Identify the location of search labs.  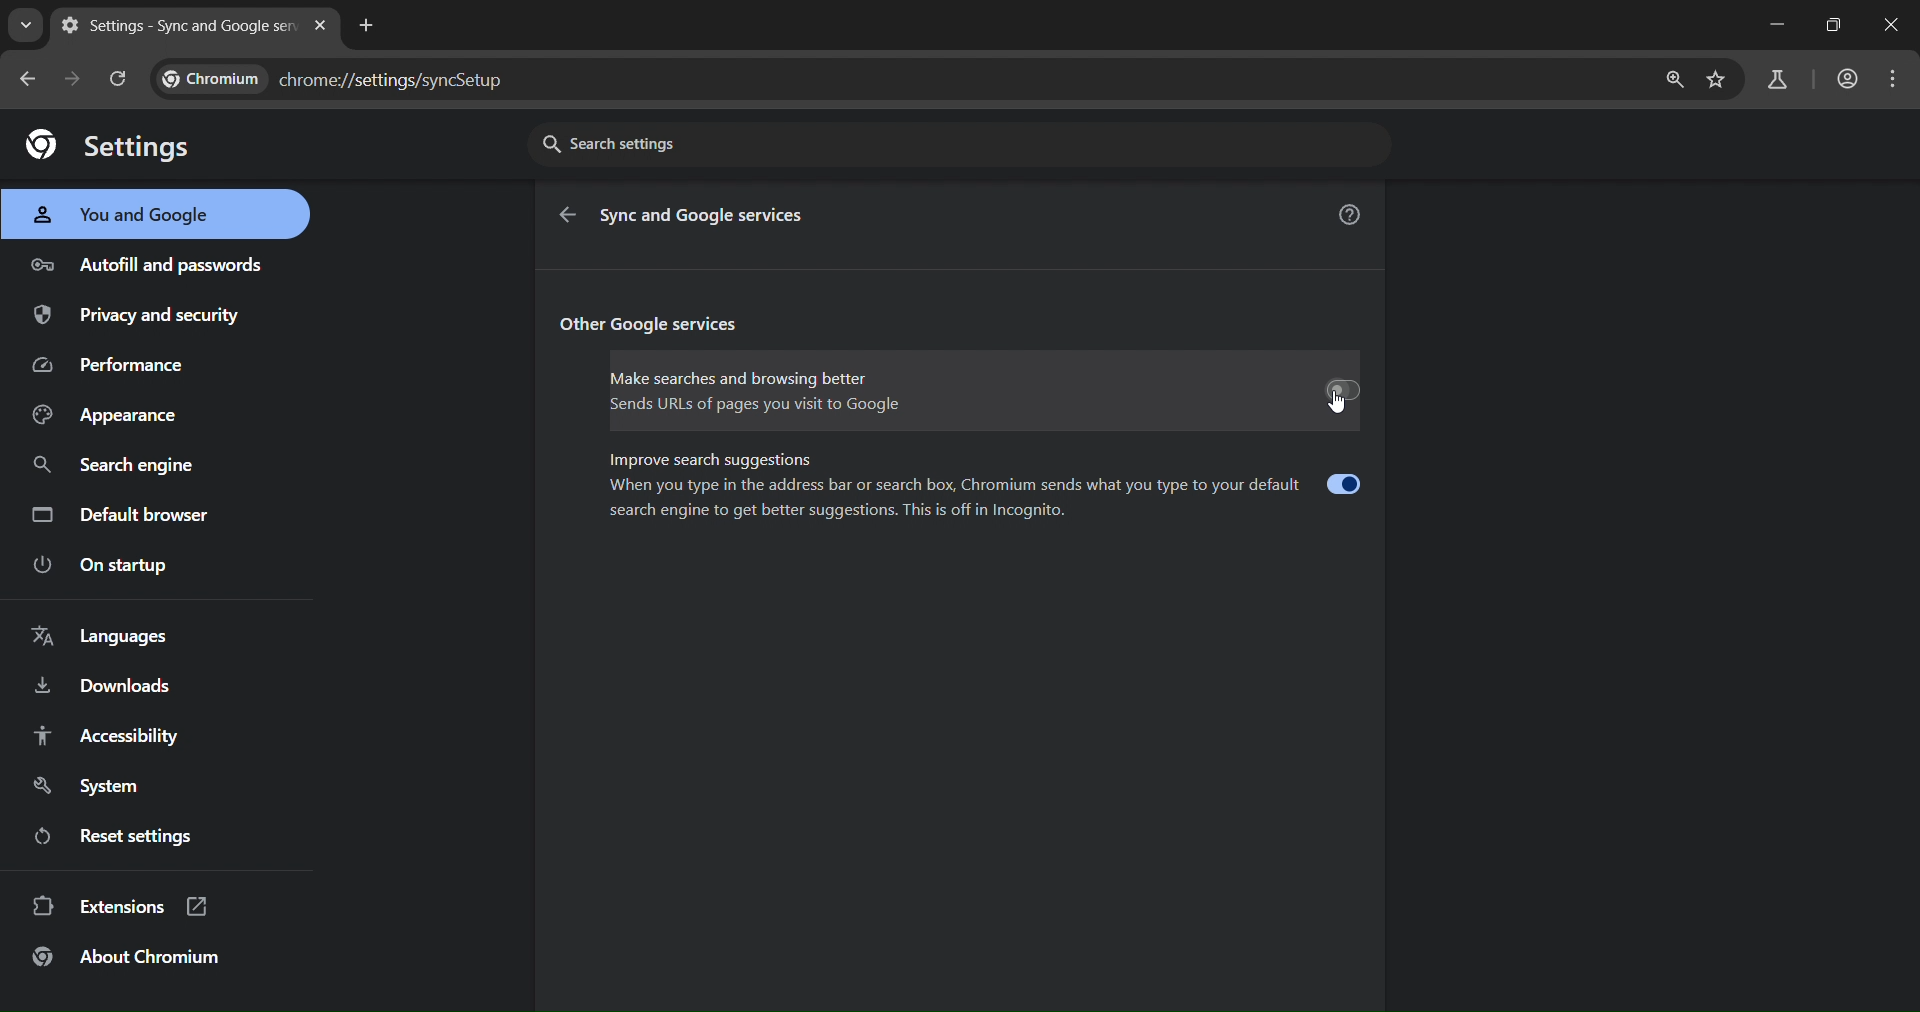
(1777, 80).